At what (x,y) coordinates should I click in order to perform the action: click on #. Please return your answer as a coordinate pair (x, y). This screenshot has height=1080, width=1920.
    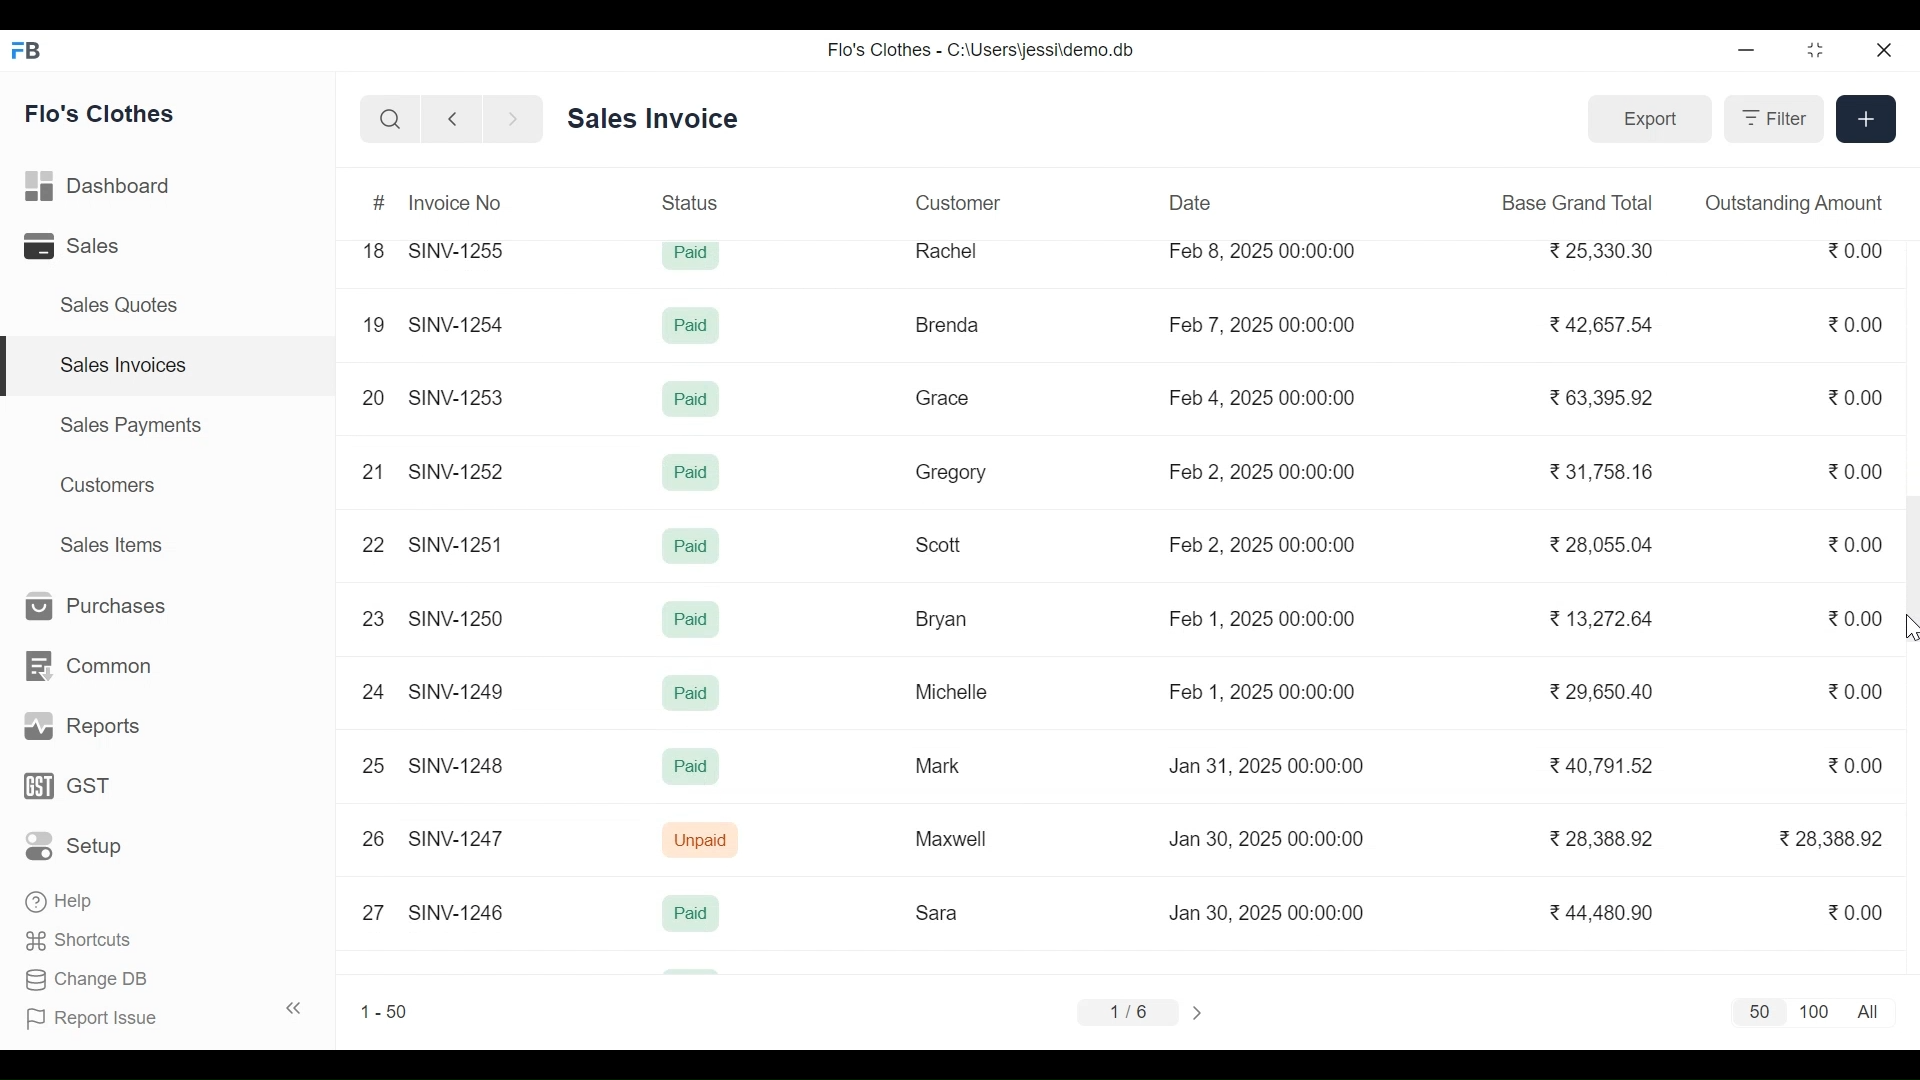
    Looking at the image, I should click on (381, 204).